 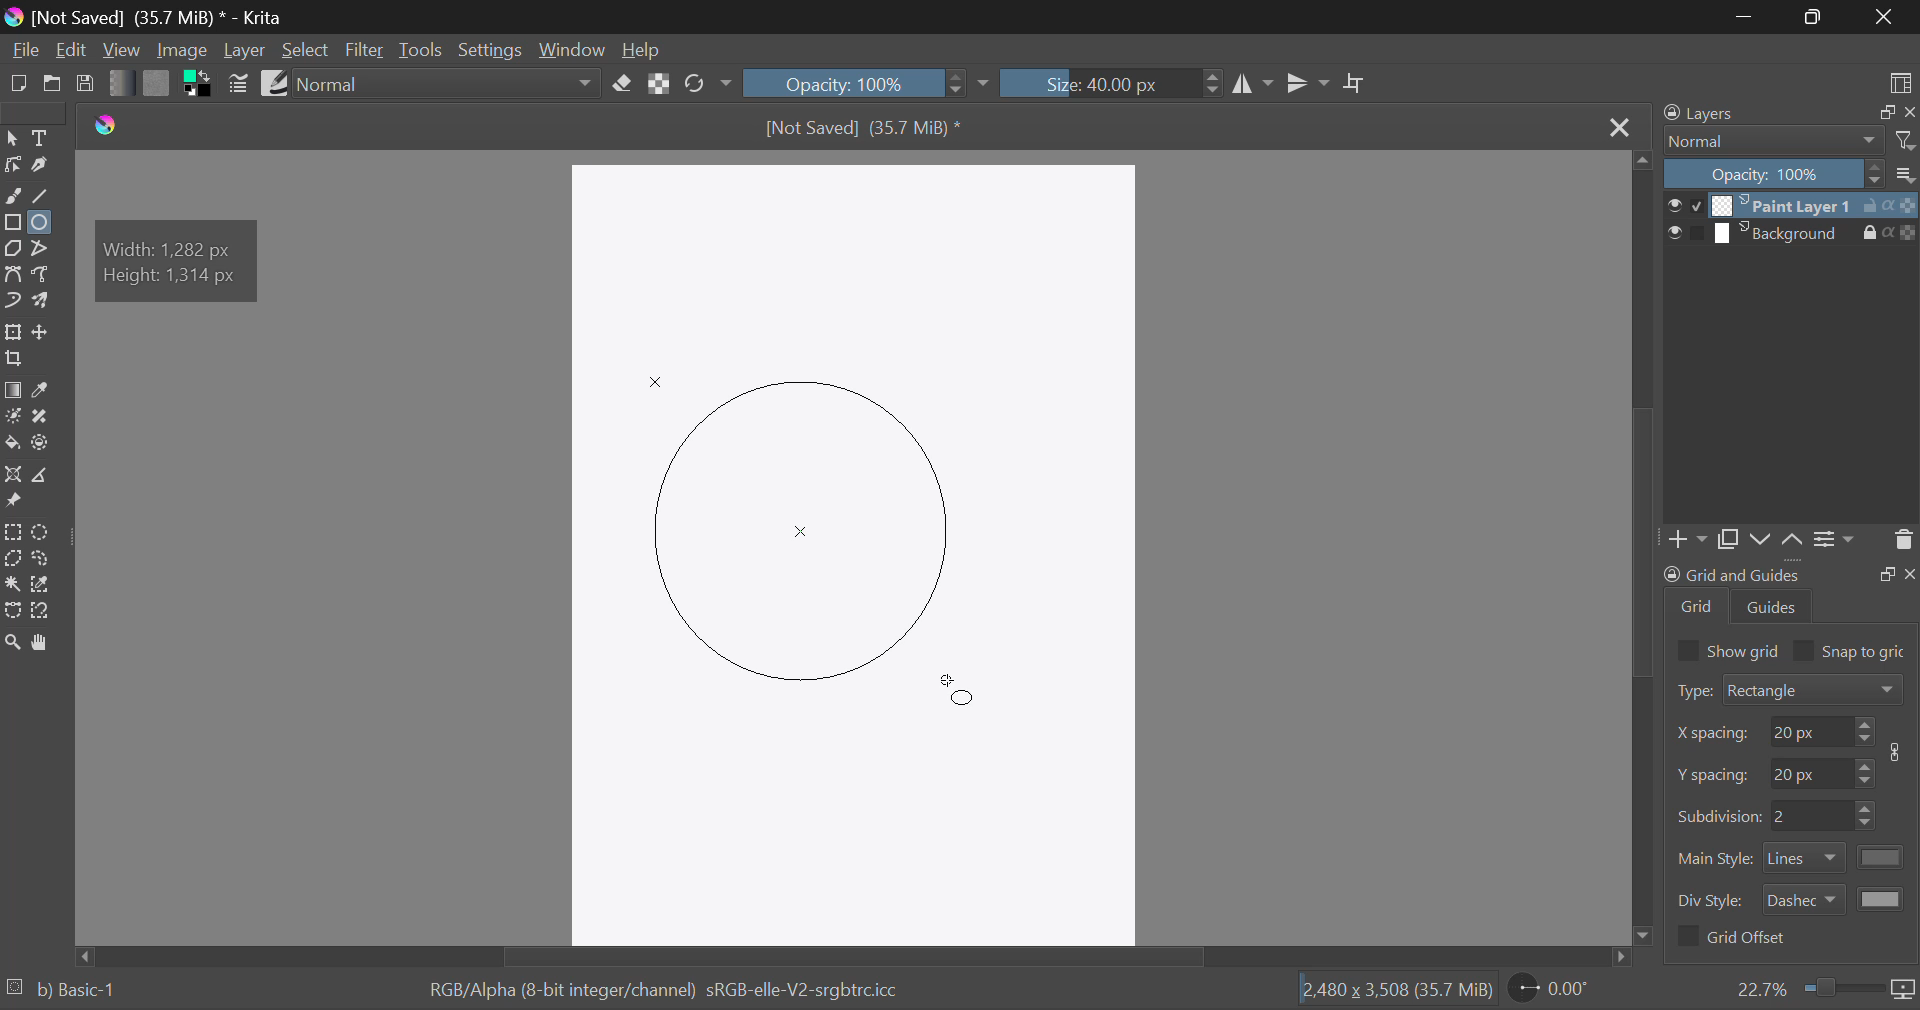 I want to click on Opacity, so click(x=1792, y=175).